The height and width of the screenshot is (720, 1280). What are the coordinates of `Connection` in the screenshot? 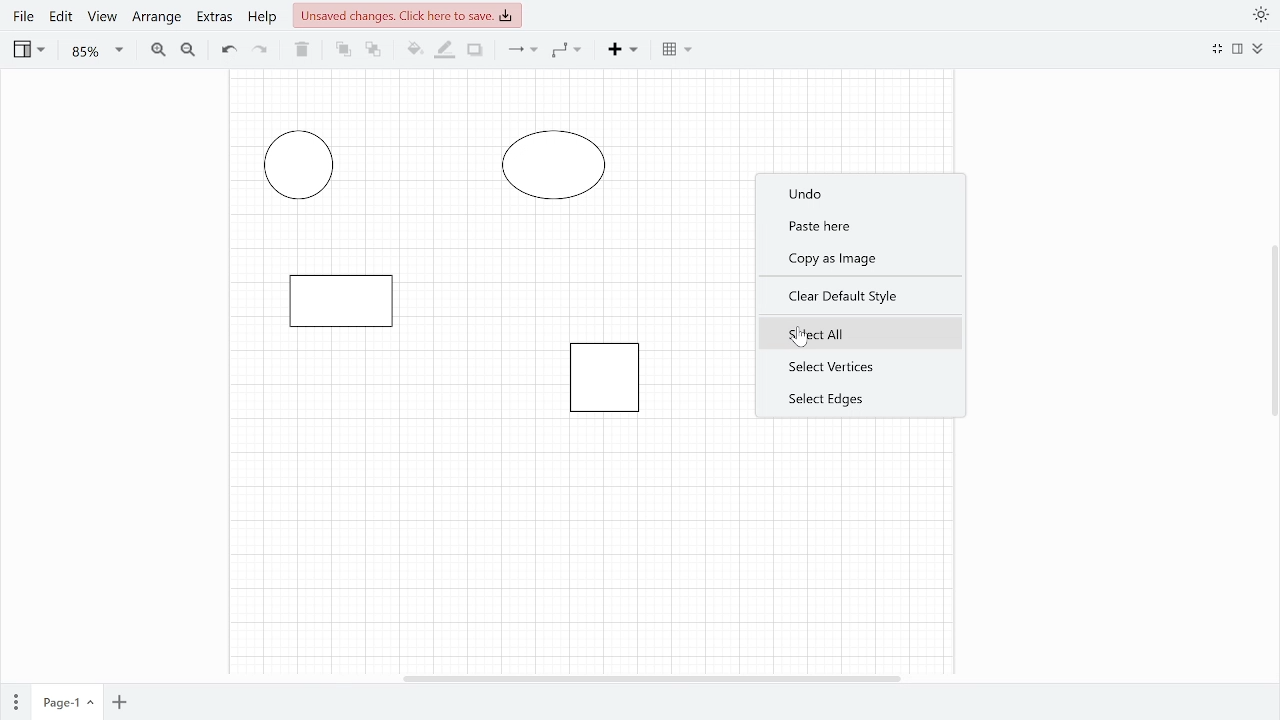 It's located at (522, 49).